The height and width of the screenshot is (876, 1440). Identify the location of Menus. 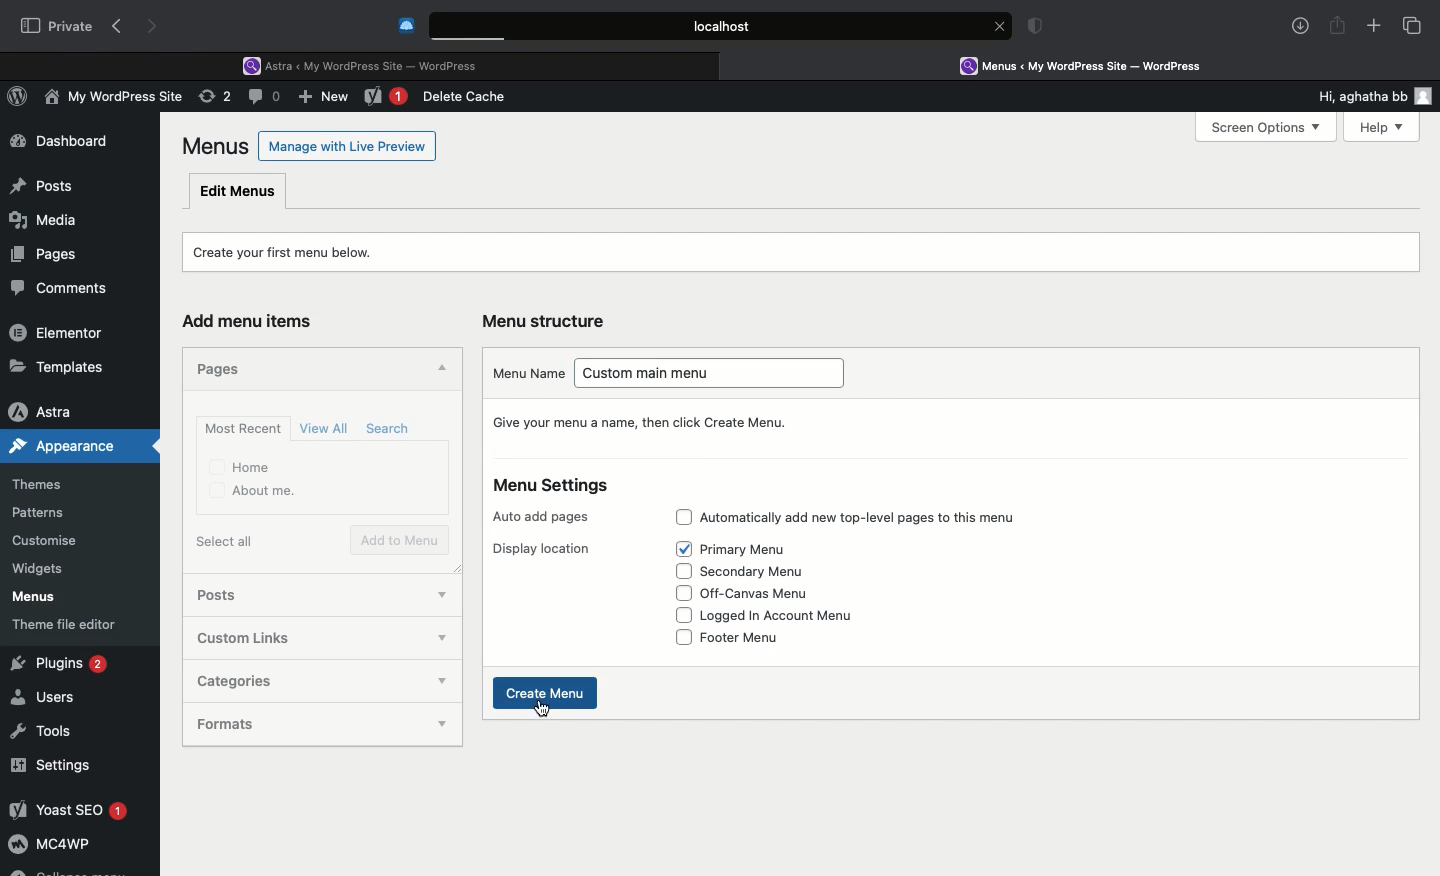
(31, 597).